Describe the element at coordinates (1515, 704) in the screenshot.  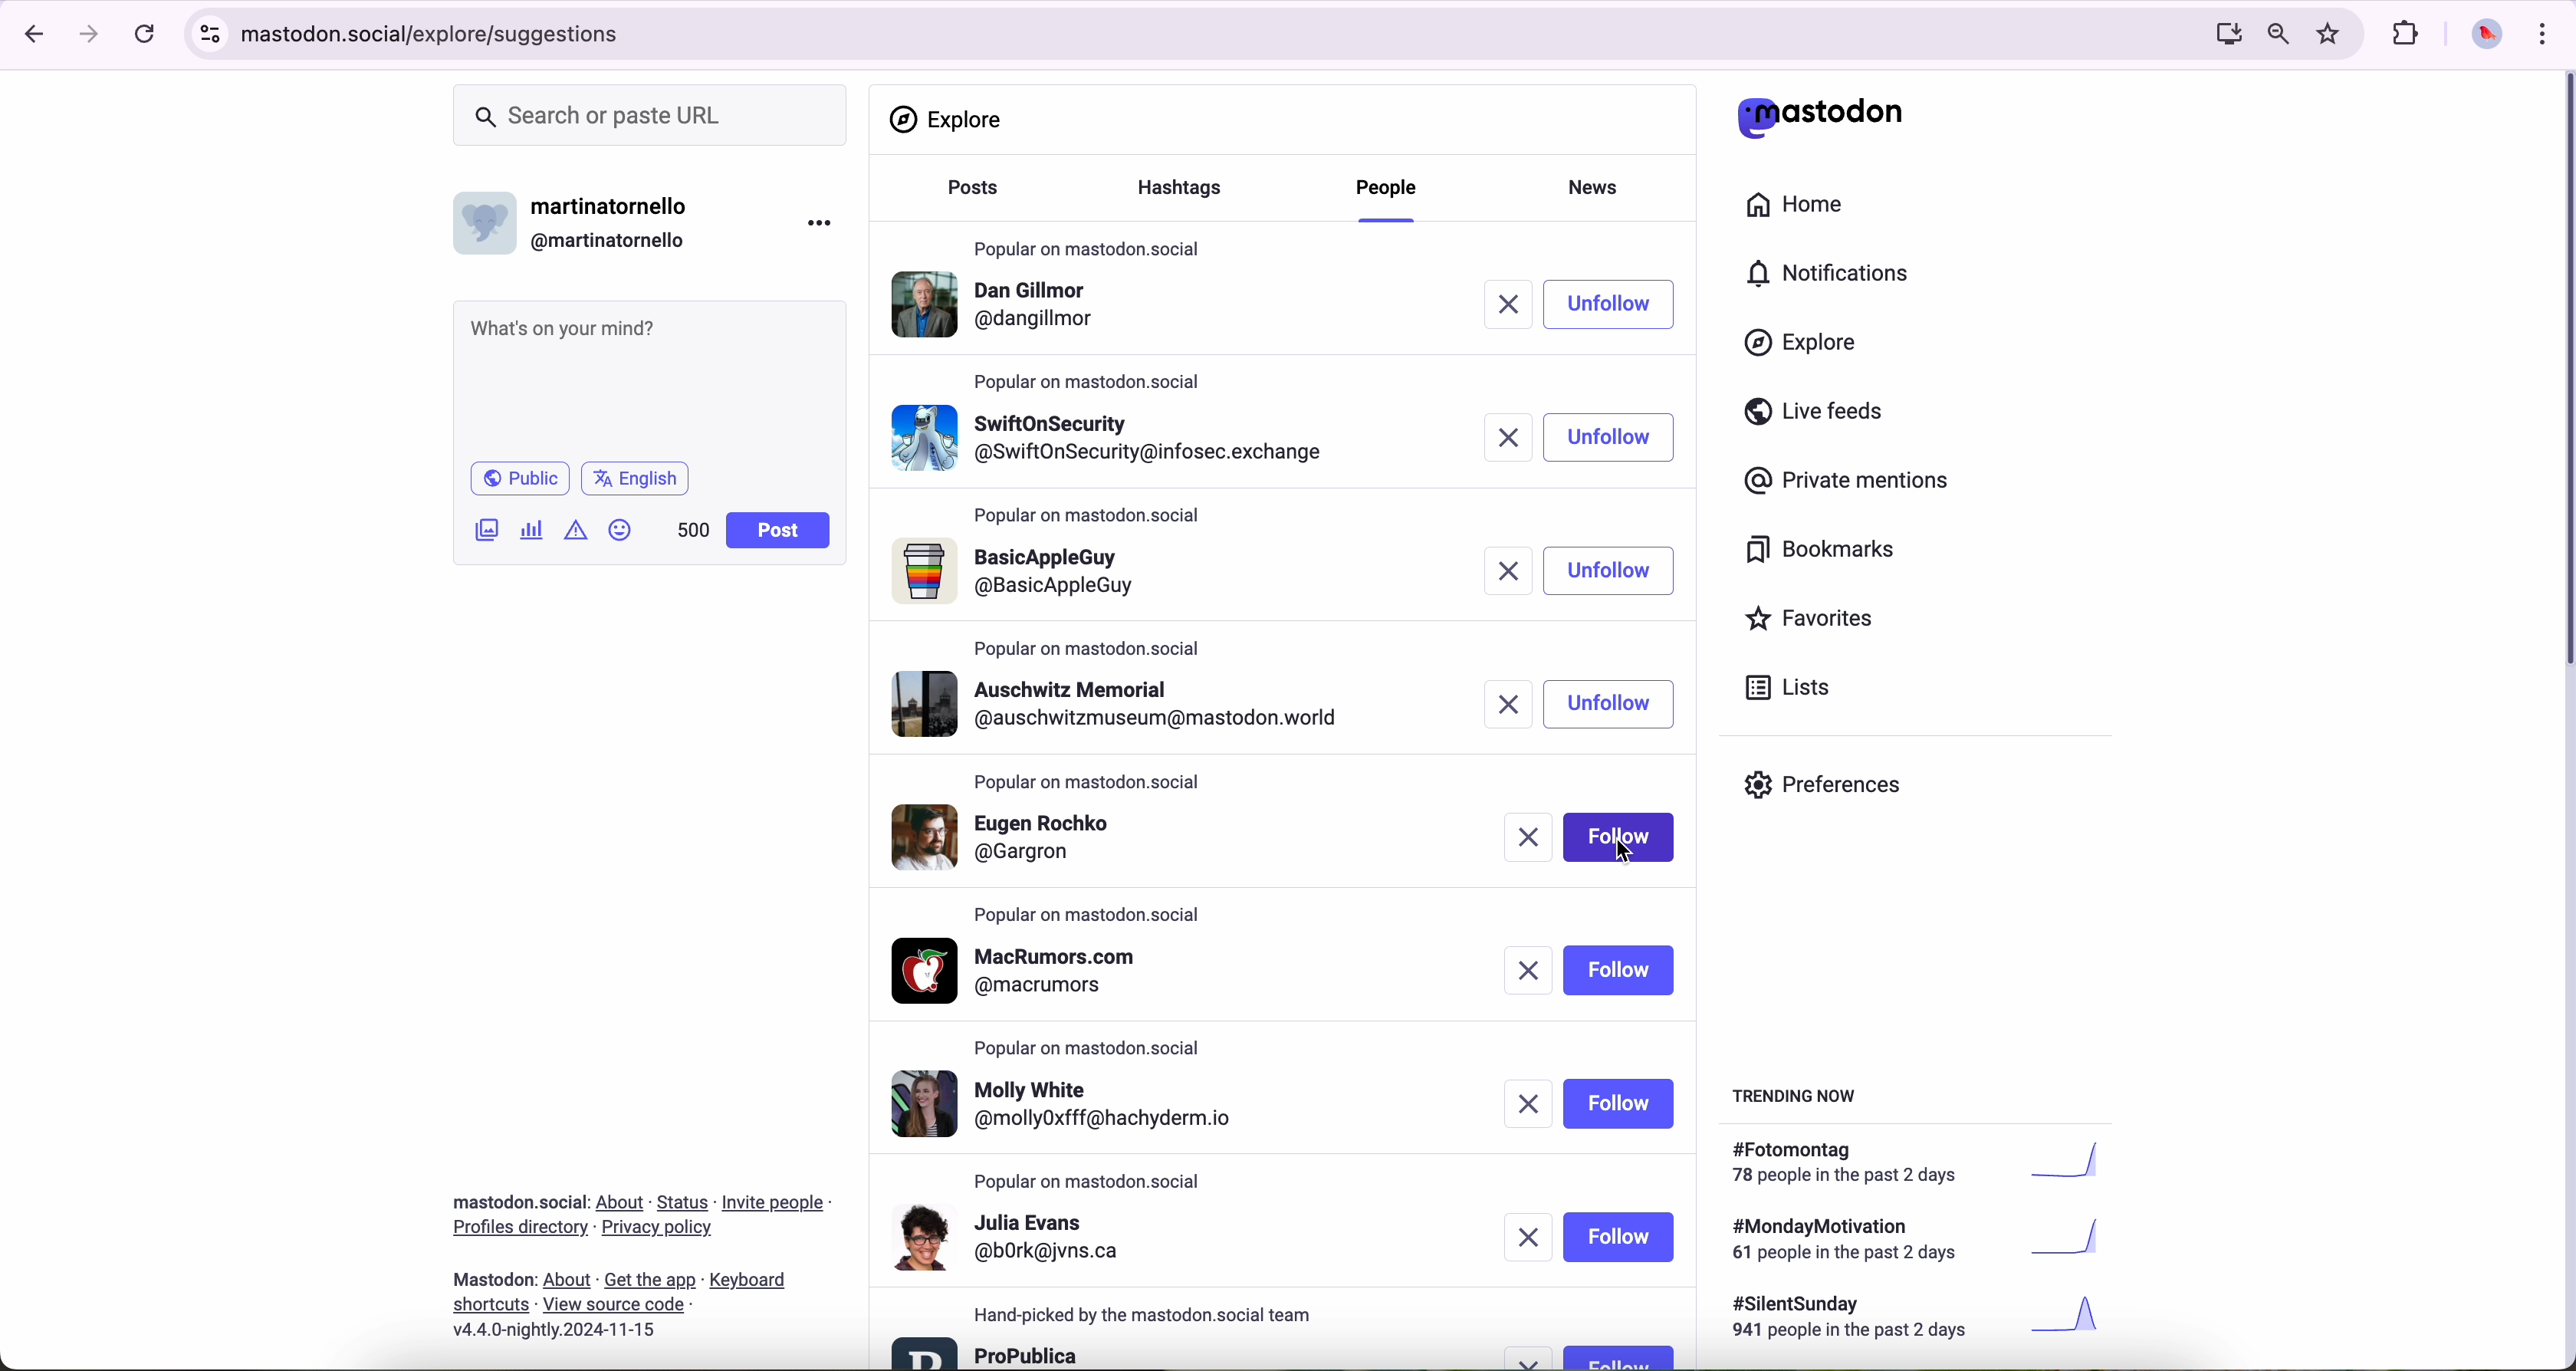
I see `remove` at that location.